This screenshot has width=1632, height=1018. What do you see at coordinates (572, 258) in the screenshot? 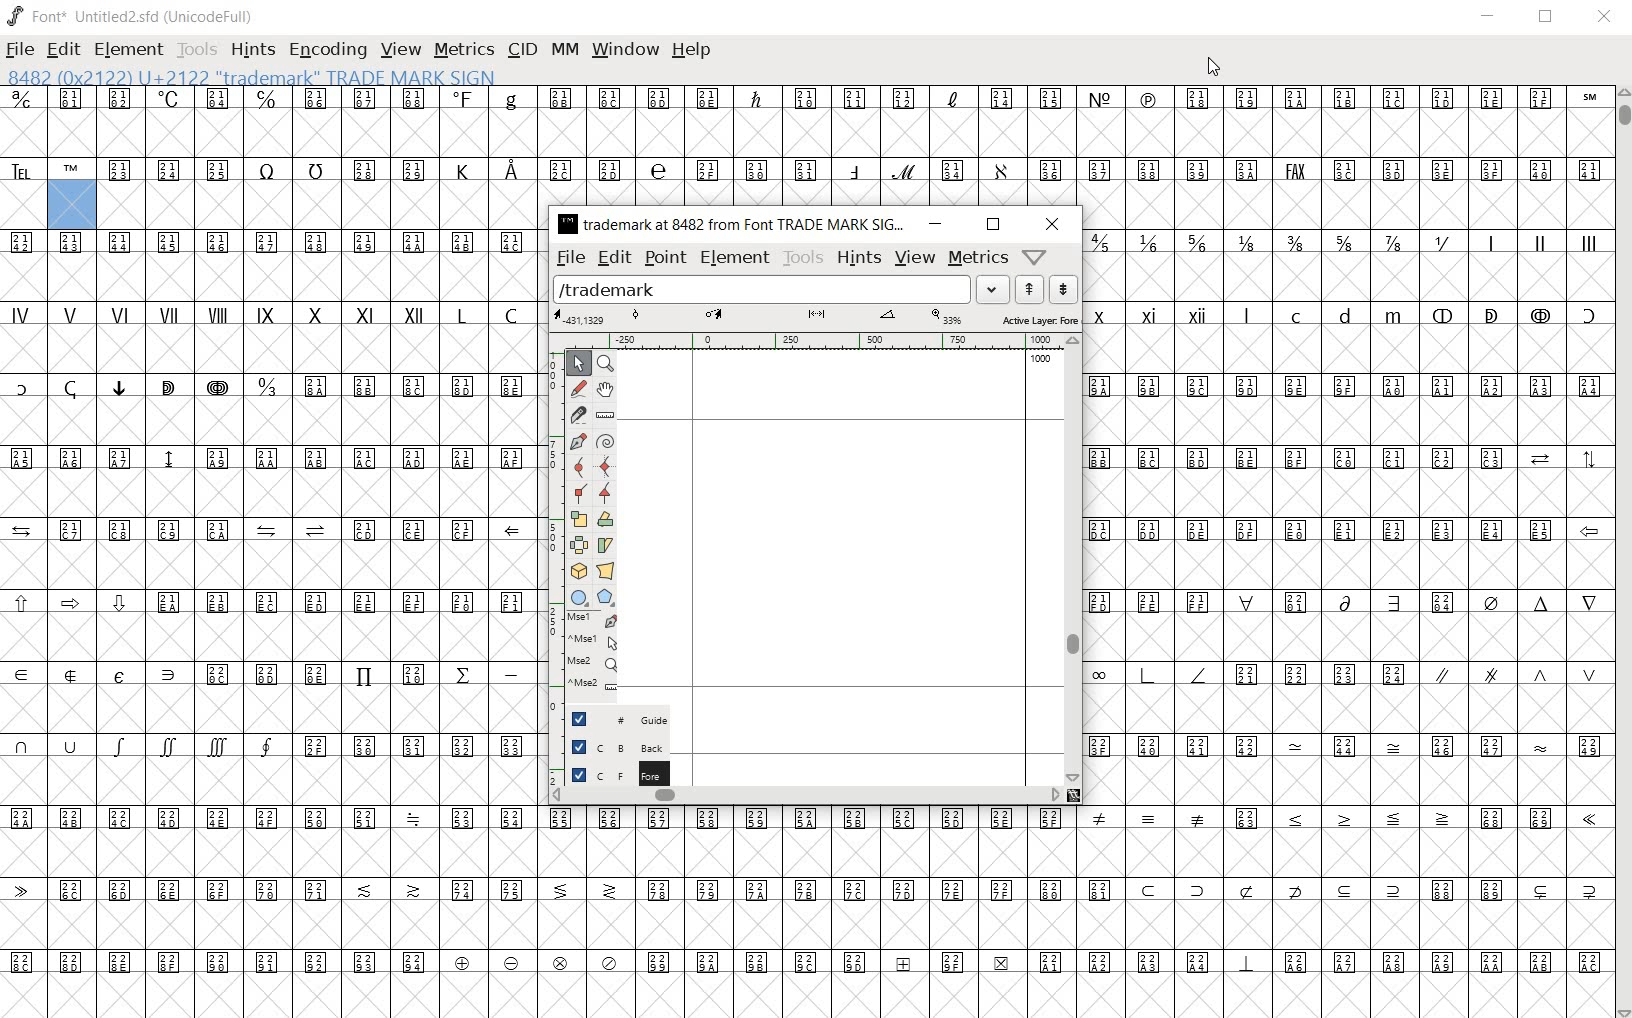
I see `file` at bounding box center [572, 258].